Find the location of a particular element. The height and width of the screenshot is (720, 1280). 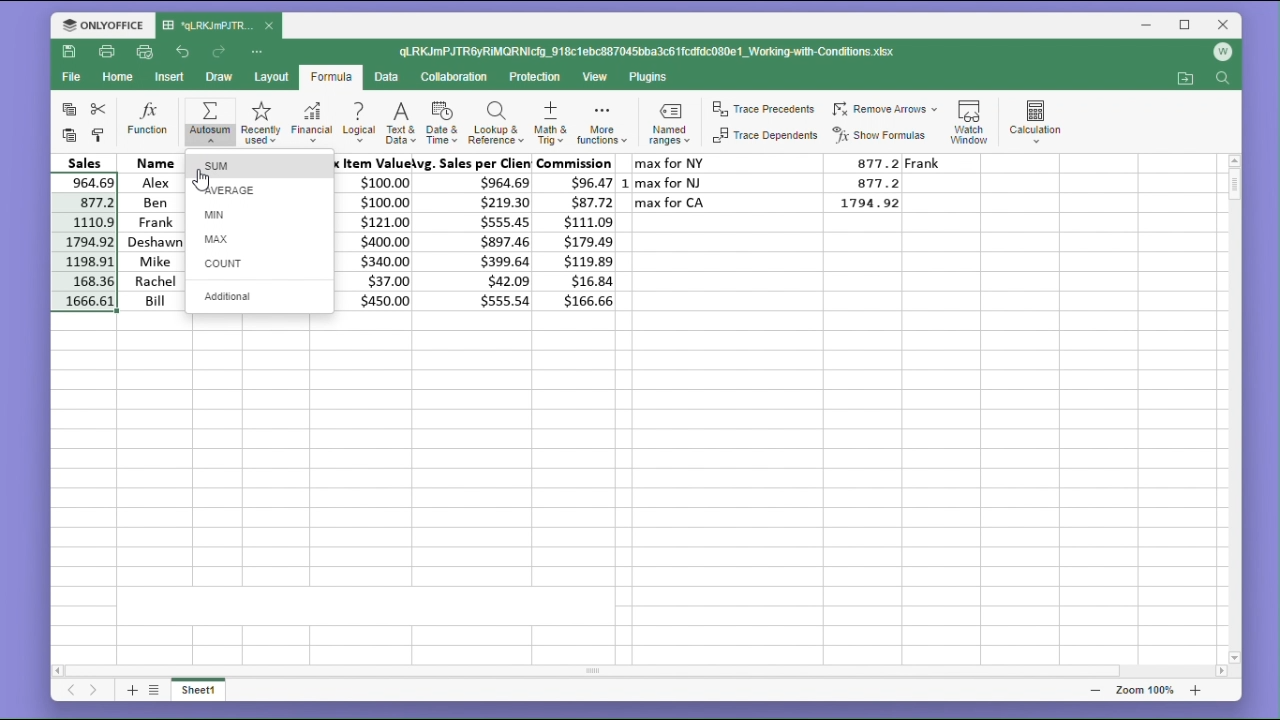

vertical scroll bar is located at coordinates (1234, 409).